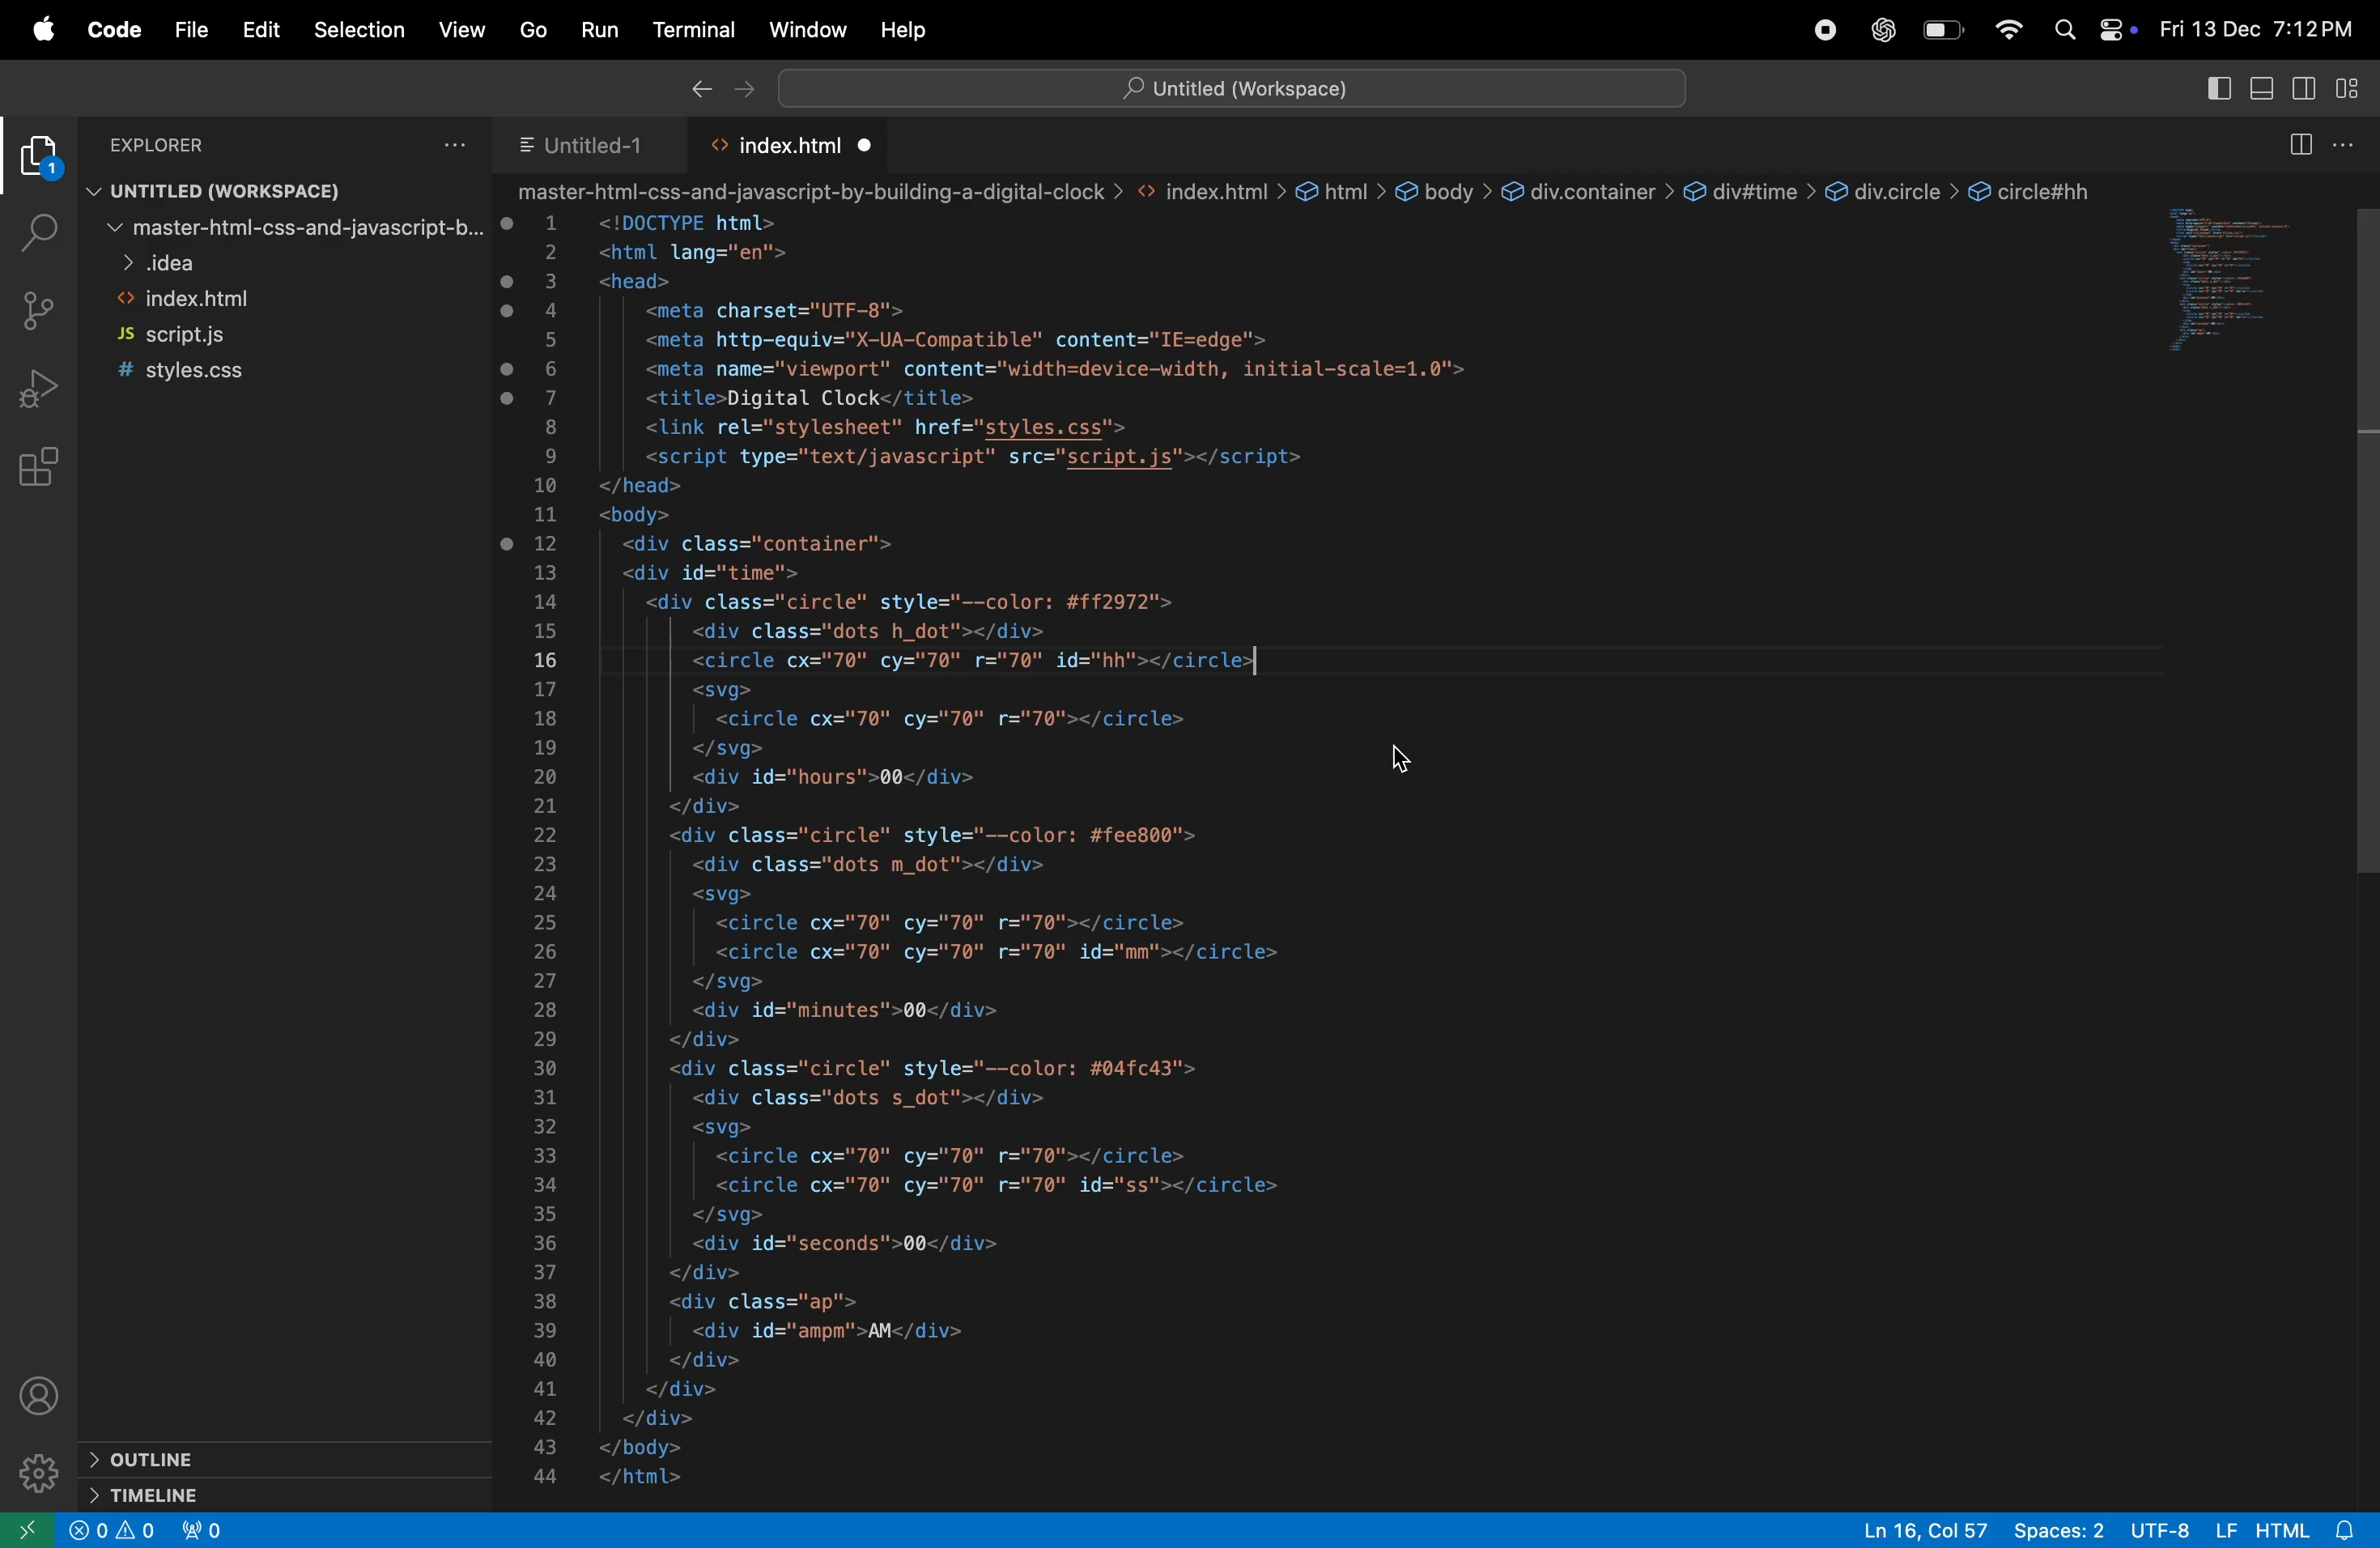  What do you see at coordinates (212, 1496) in the screenshot?
I see `timeline` at bounding box center [212, 1496].